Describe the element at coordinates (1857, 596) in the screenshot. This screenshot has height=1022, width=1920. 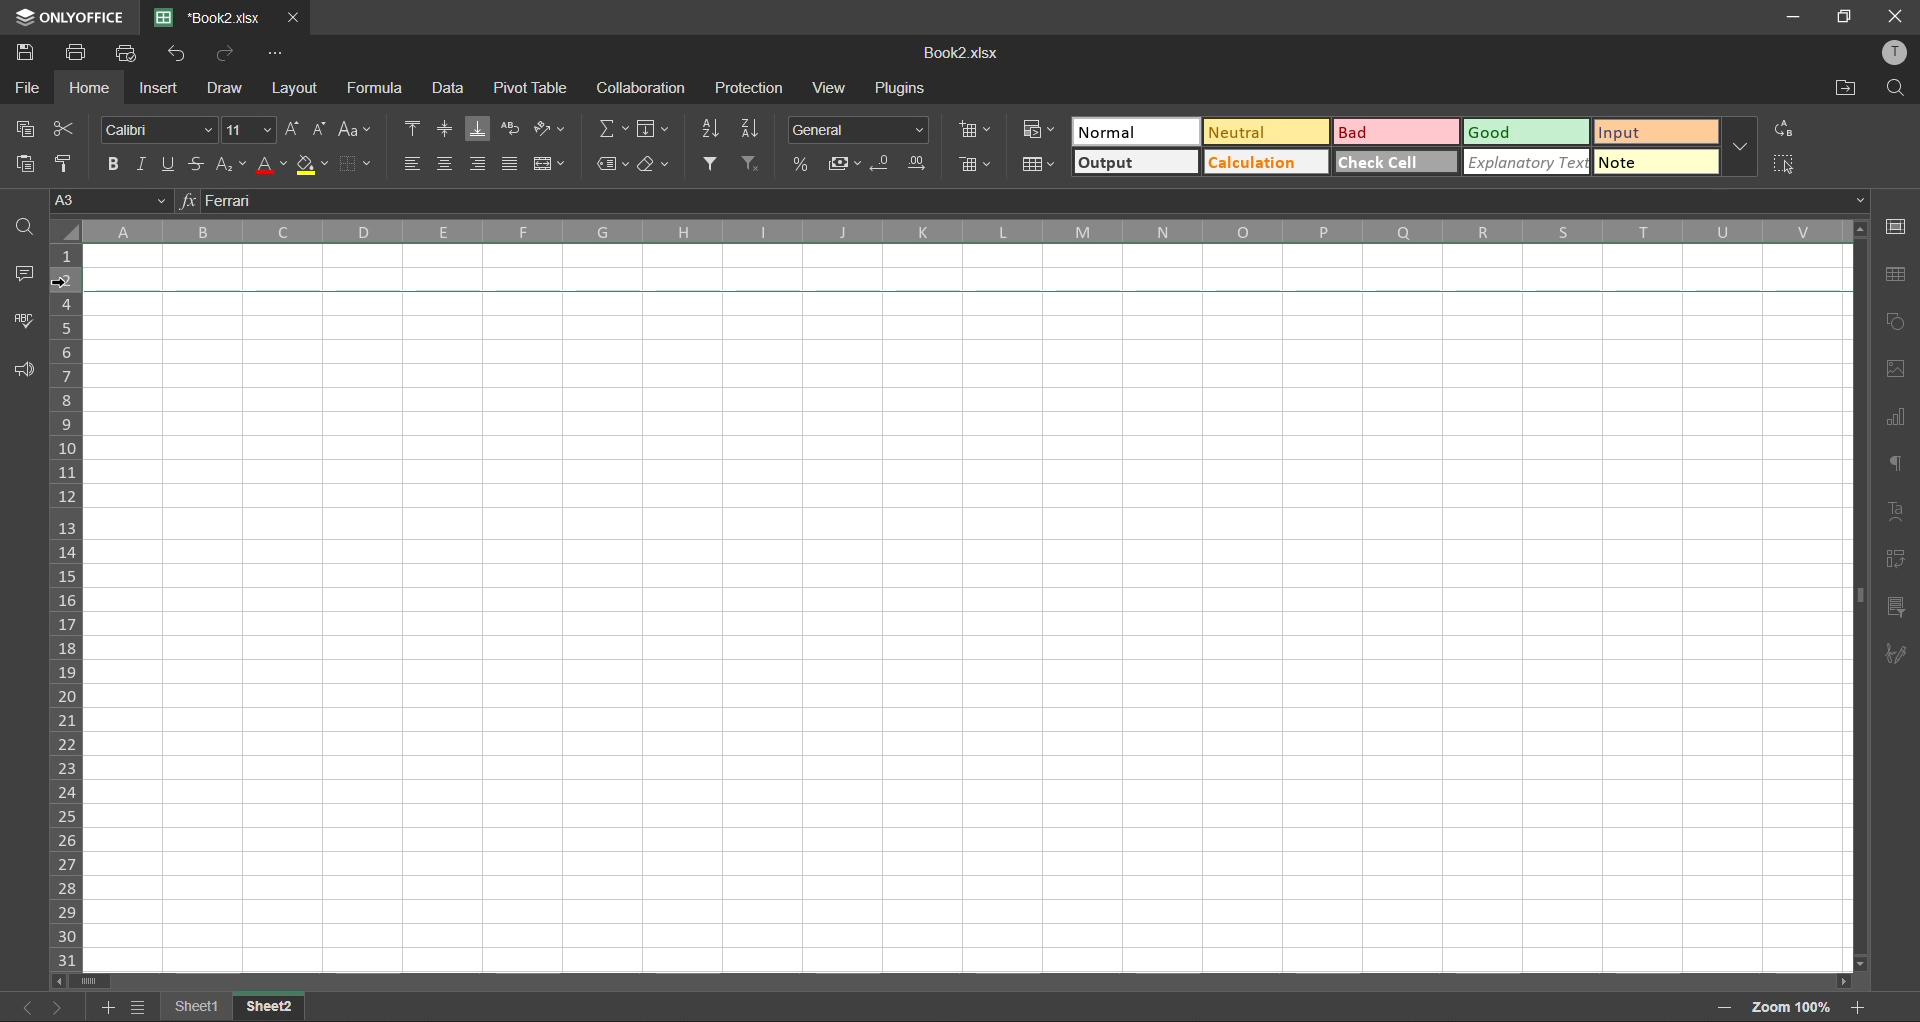
I see `vertical scroll barr` at that location.